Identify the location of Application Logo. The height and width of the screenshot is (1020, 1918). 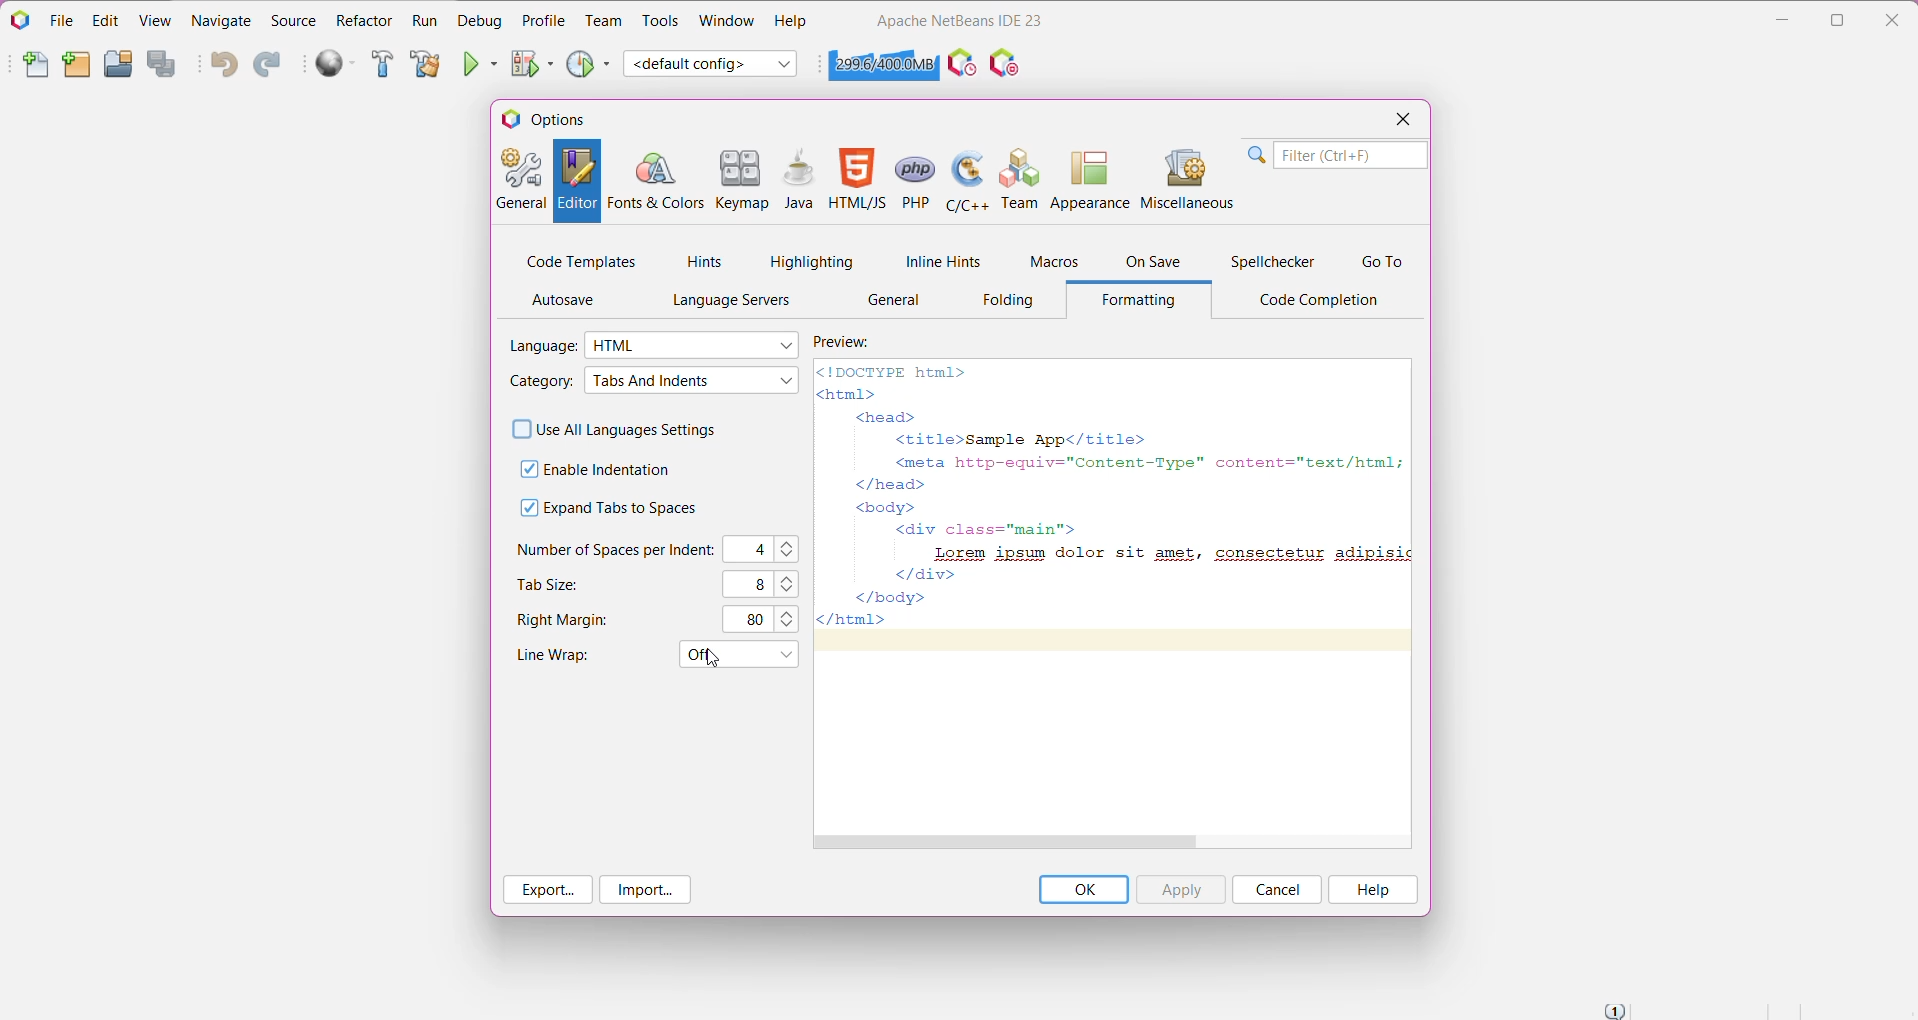
(19, 19).